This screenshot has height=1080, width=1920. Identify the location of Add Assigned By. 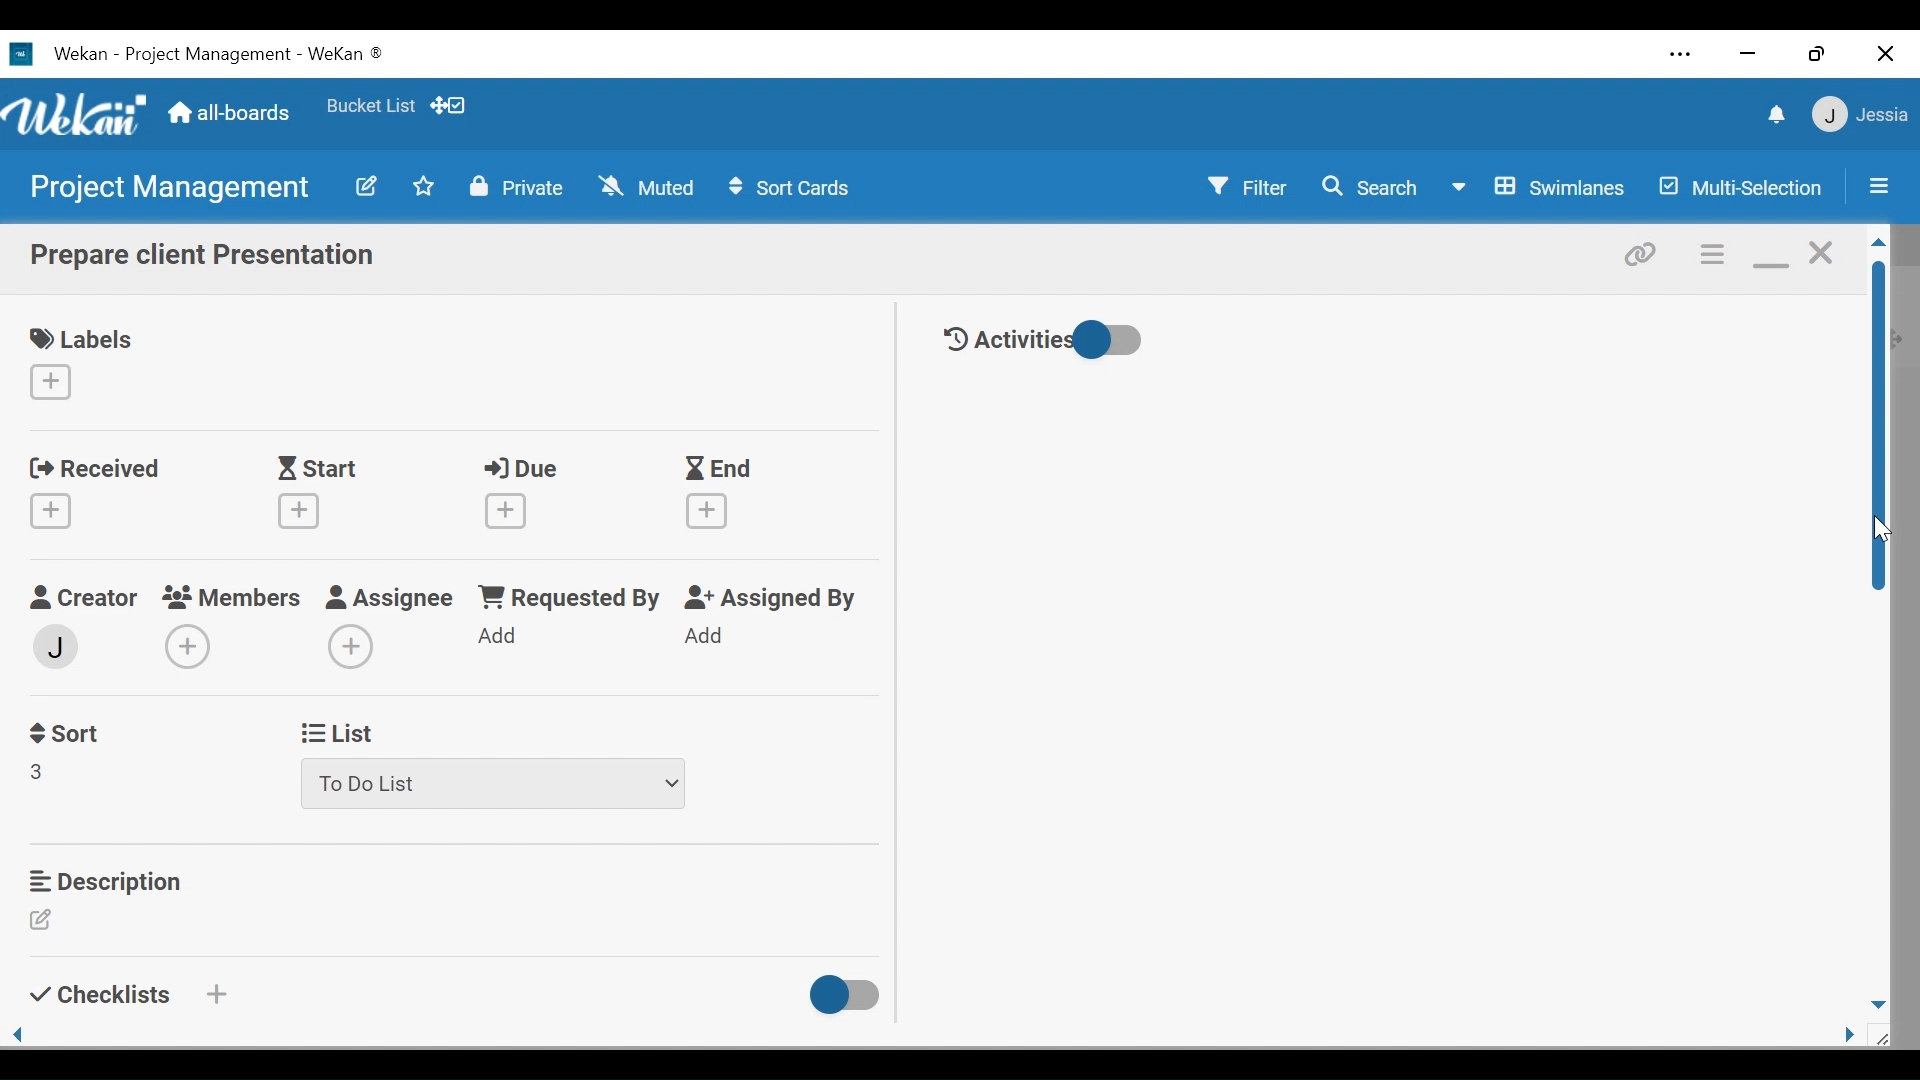
(705, 636).